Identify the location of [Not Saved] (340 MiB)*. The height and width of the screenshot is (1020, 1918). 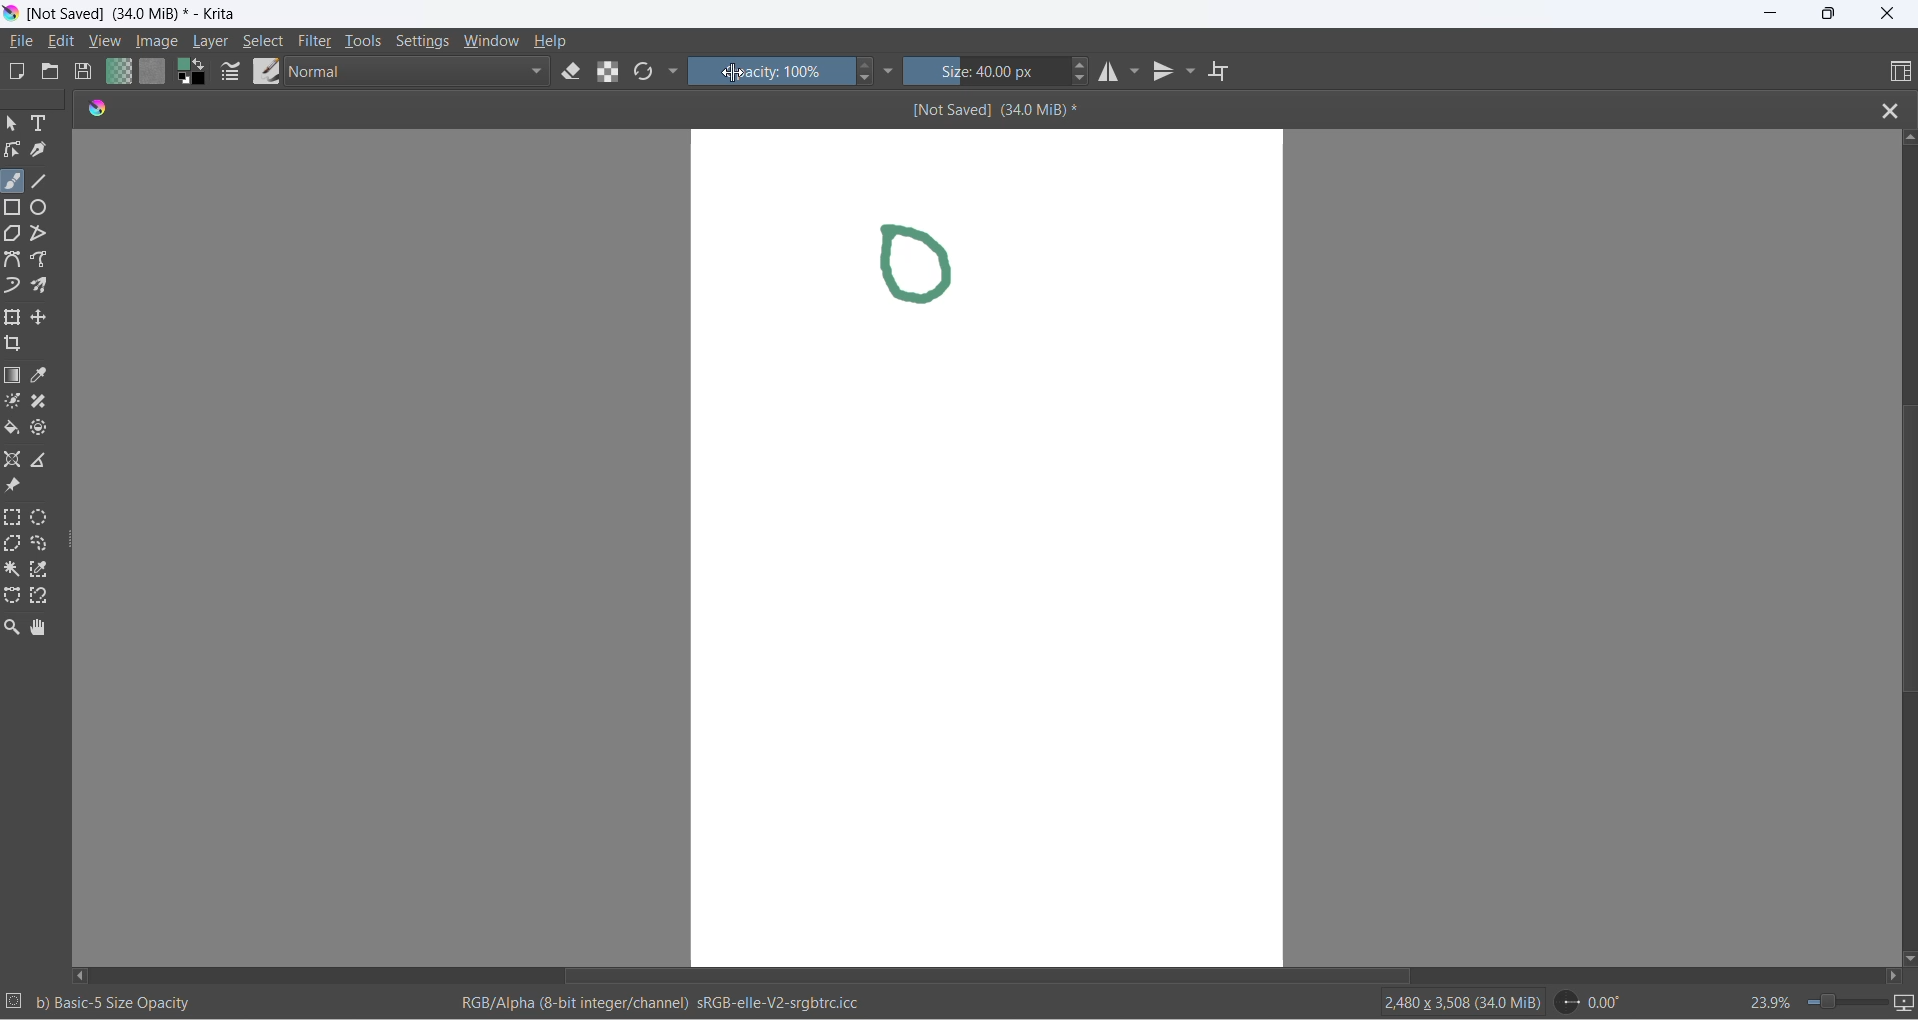
(997, 109).